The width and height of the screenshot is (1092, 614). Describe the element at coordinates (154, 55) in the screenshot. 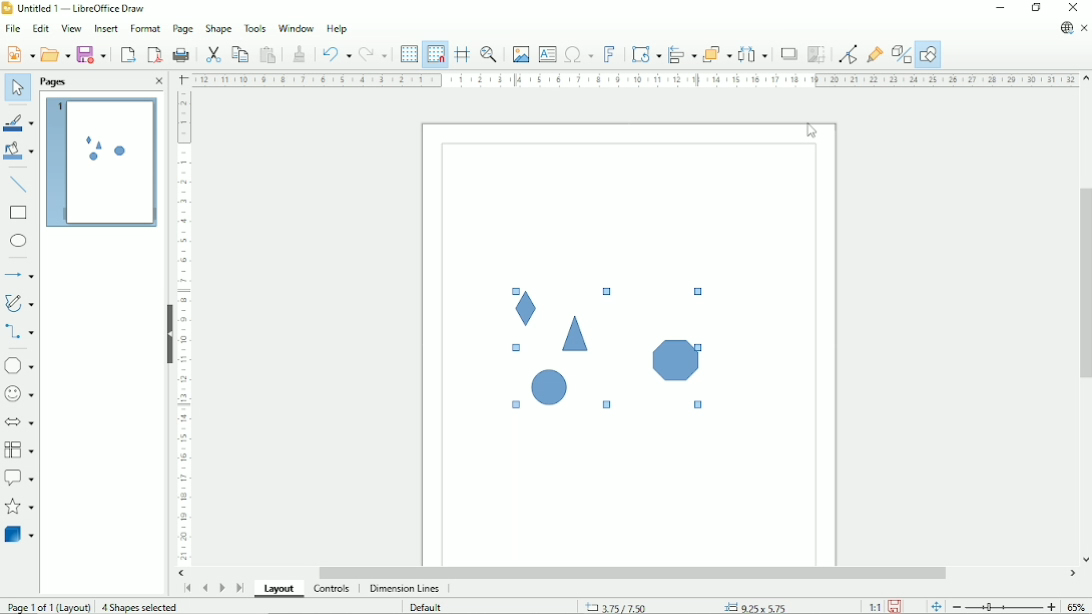

I see `Export directly as PDF` at that location.